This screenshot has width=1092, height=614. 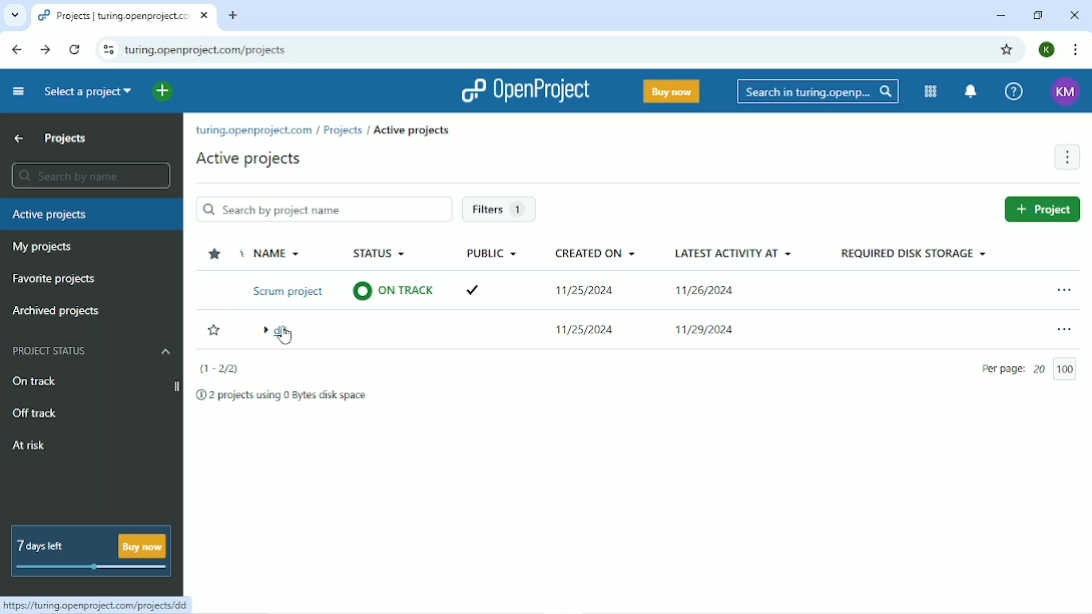 What do you see at coordinates (915, 254) in the screenshot?
I see `Required disk storage` at bounding box center [915, 254].